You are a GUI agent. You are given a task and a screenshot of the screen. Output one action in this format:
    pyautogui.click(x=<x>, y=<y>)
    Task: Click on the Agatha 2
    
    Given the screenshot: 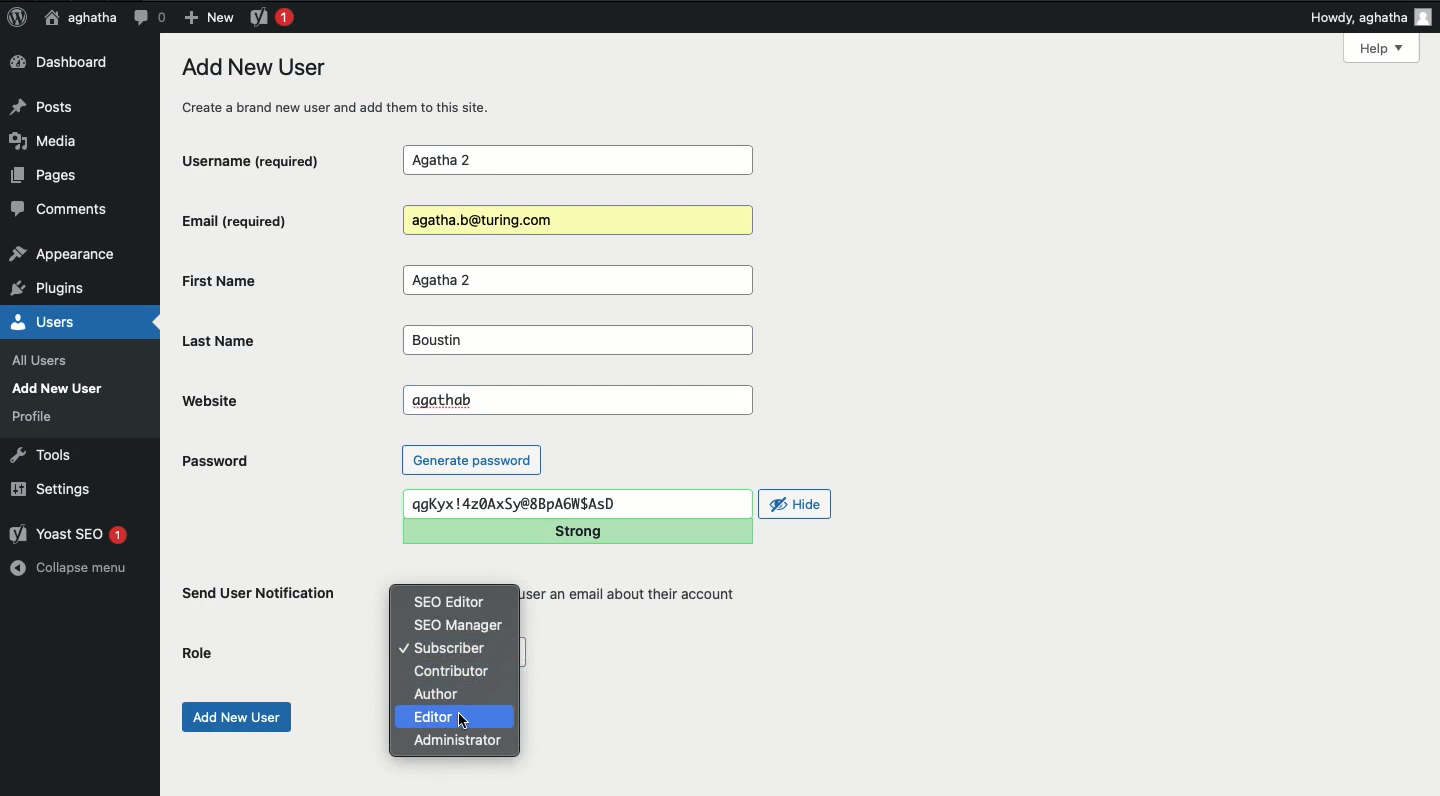 What is the action you would take?
    pyautogui.click(x=577, y=281)
    